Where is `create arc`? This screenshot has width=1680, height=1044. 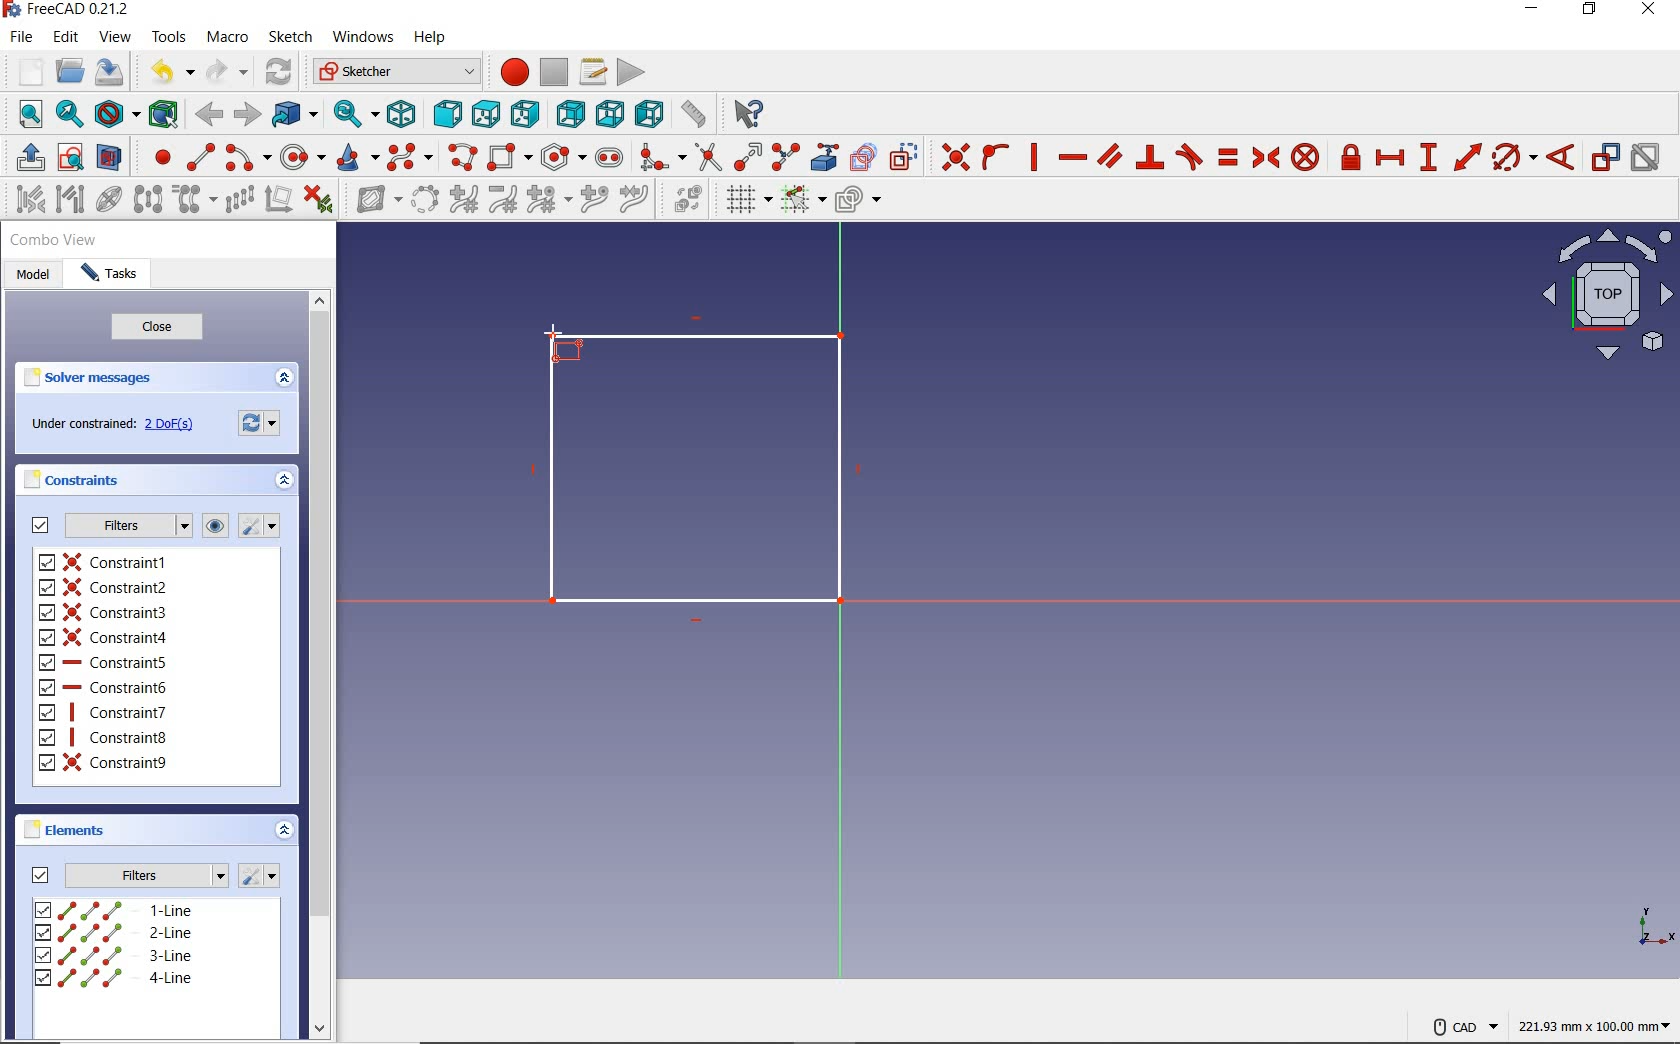 create arc is located at coordinates (247, 159).